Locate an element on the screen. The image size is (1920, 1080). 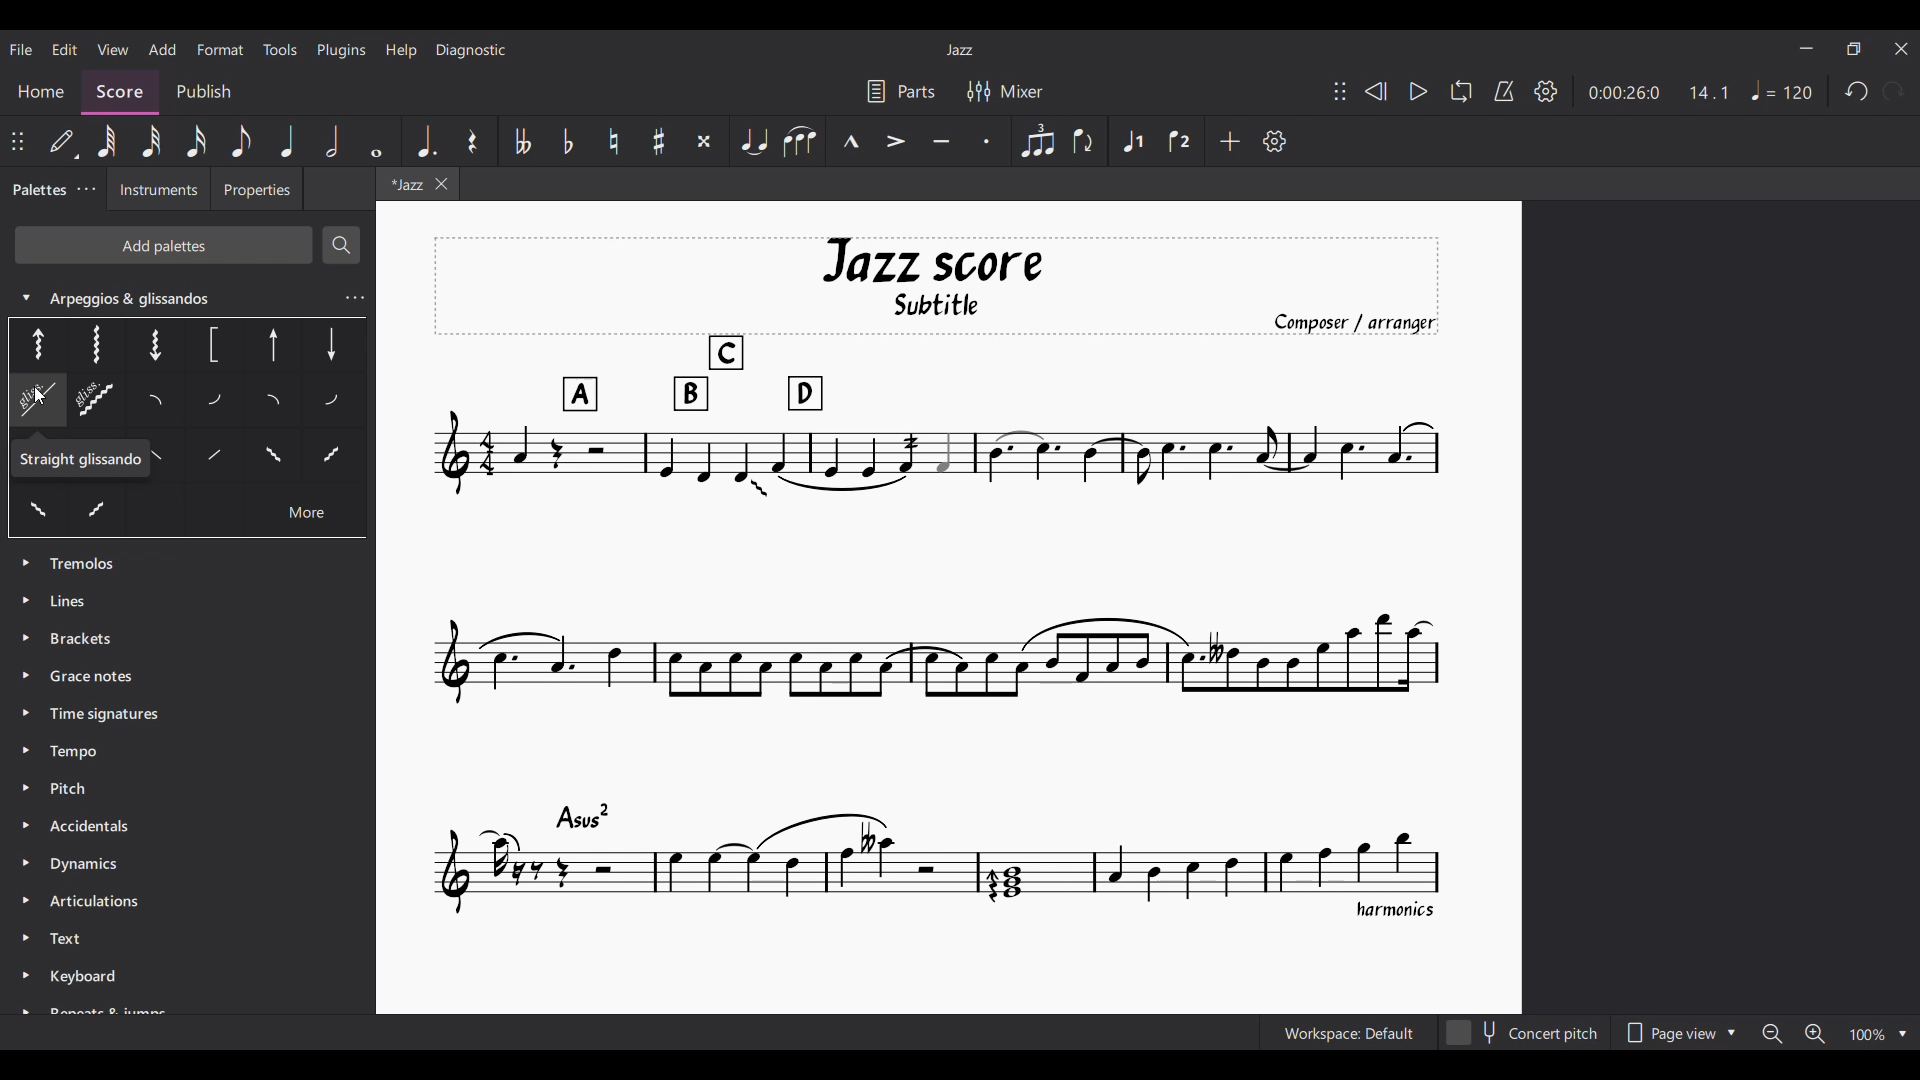
Toggle double flat is located at coordinates (523, 141).